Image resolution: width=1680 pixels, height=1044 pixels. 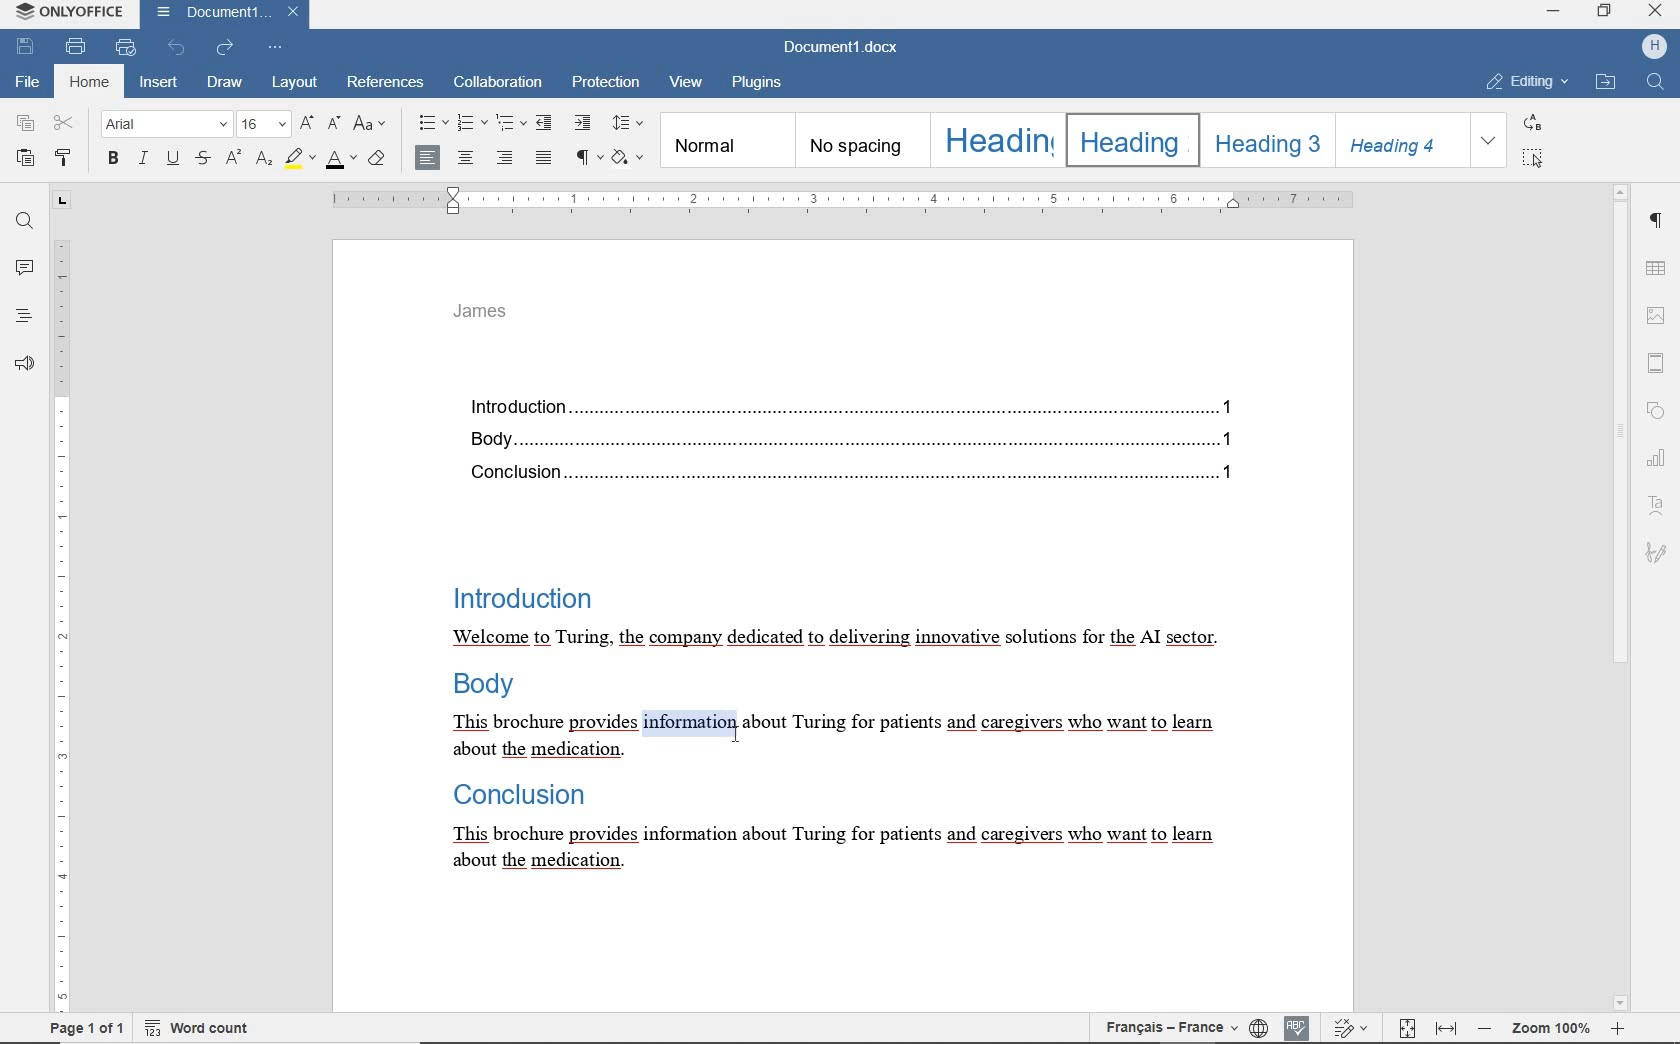 What do you see at coordinates (263, 160) in the screenshot?
I see `SUBSCRIPT` at bounding box center [263, 160].